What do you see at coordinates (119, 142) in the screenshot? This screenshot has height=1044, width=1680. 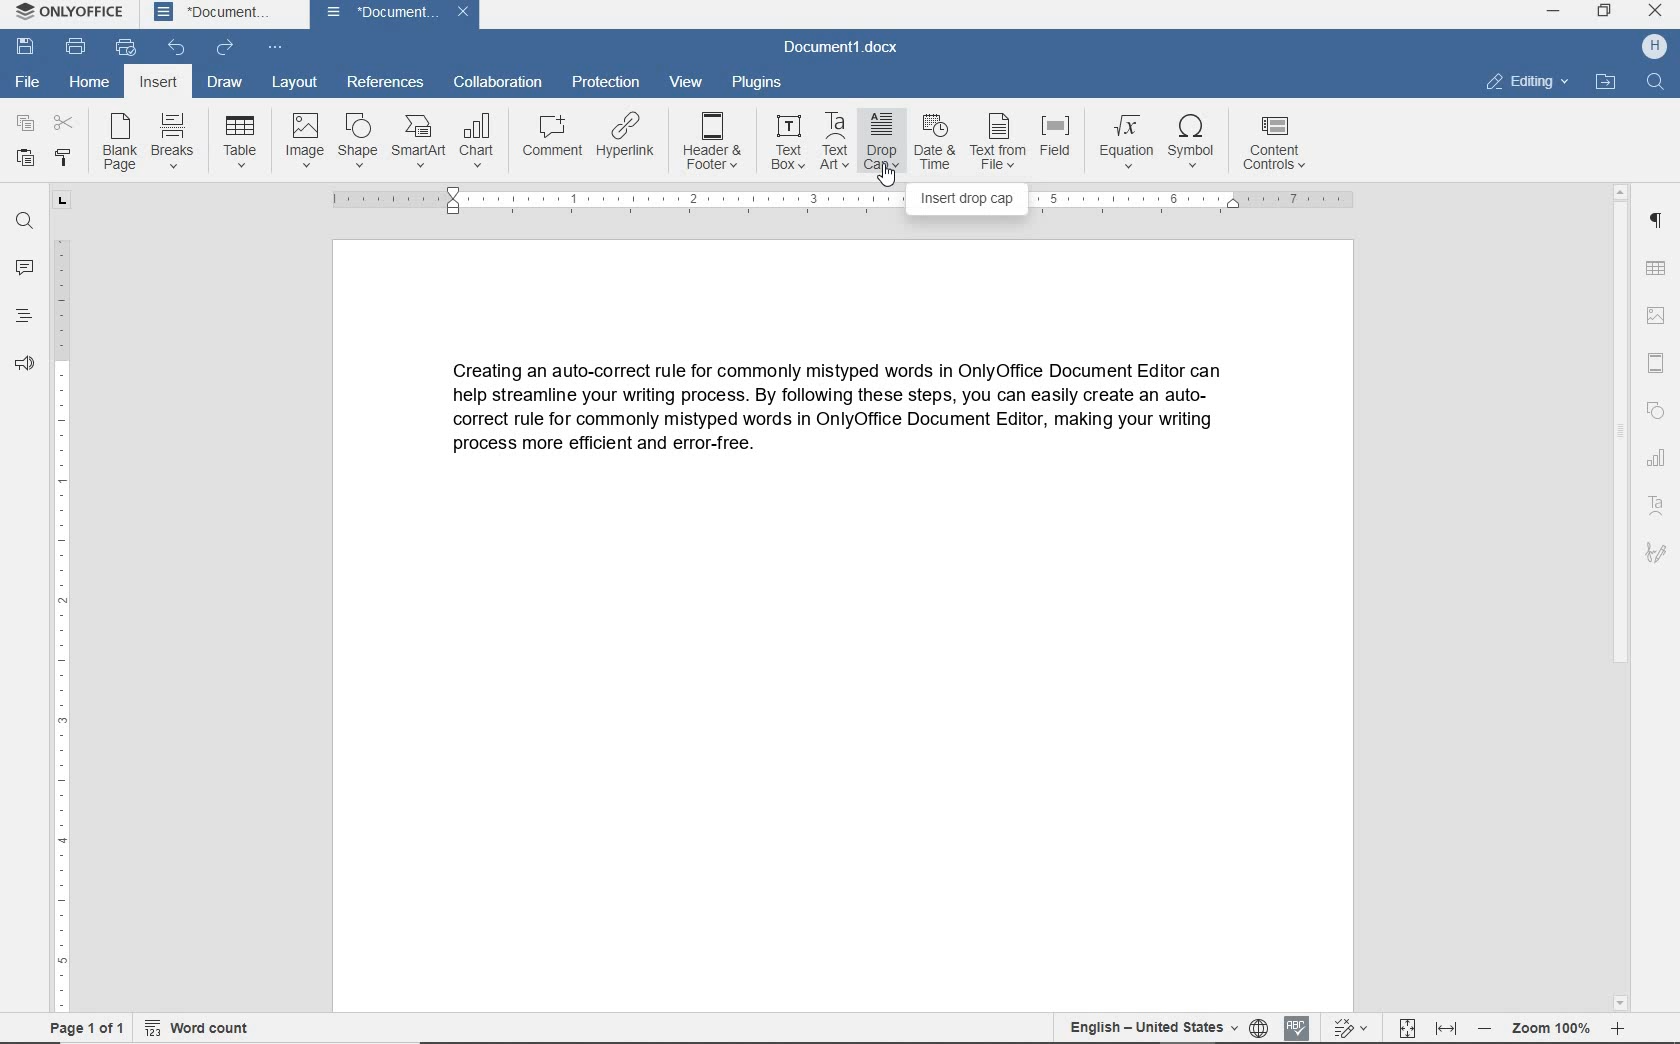 I see `blank page` at bounding box center [119, 142].